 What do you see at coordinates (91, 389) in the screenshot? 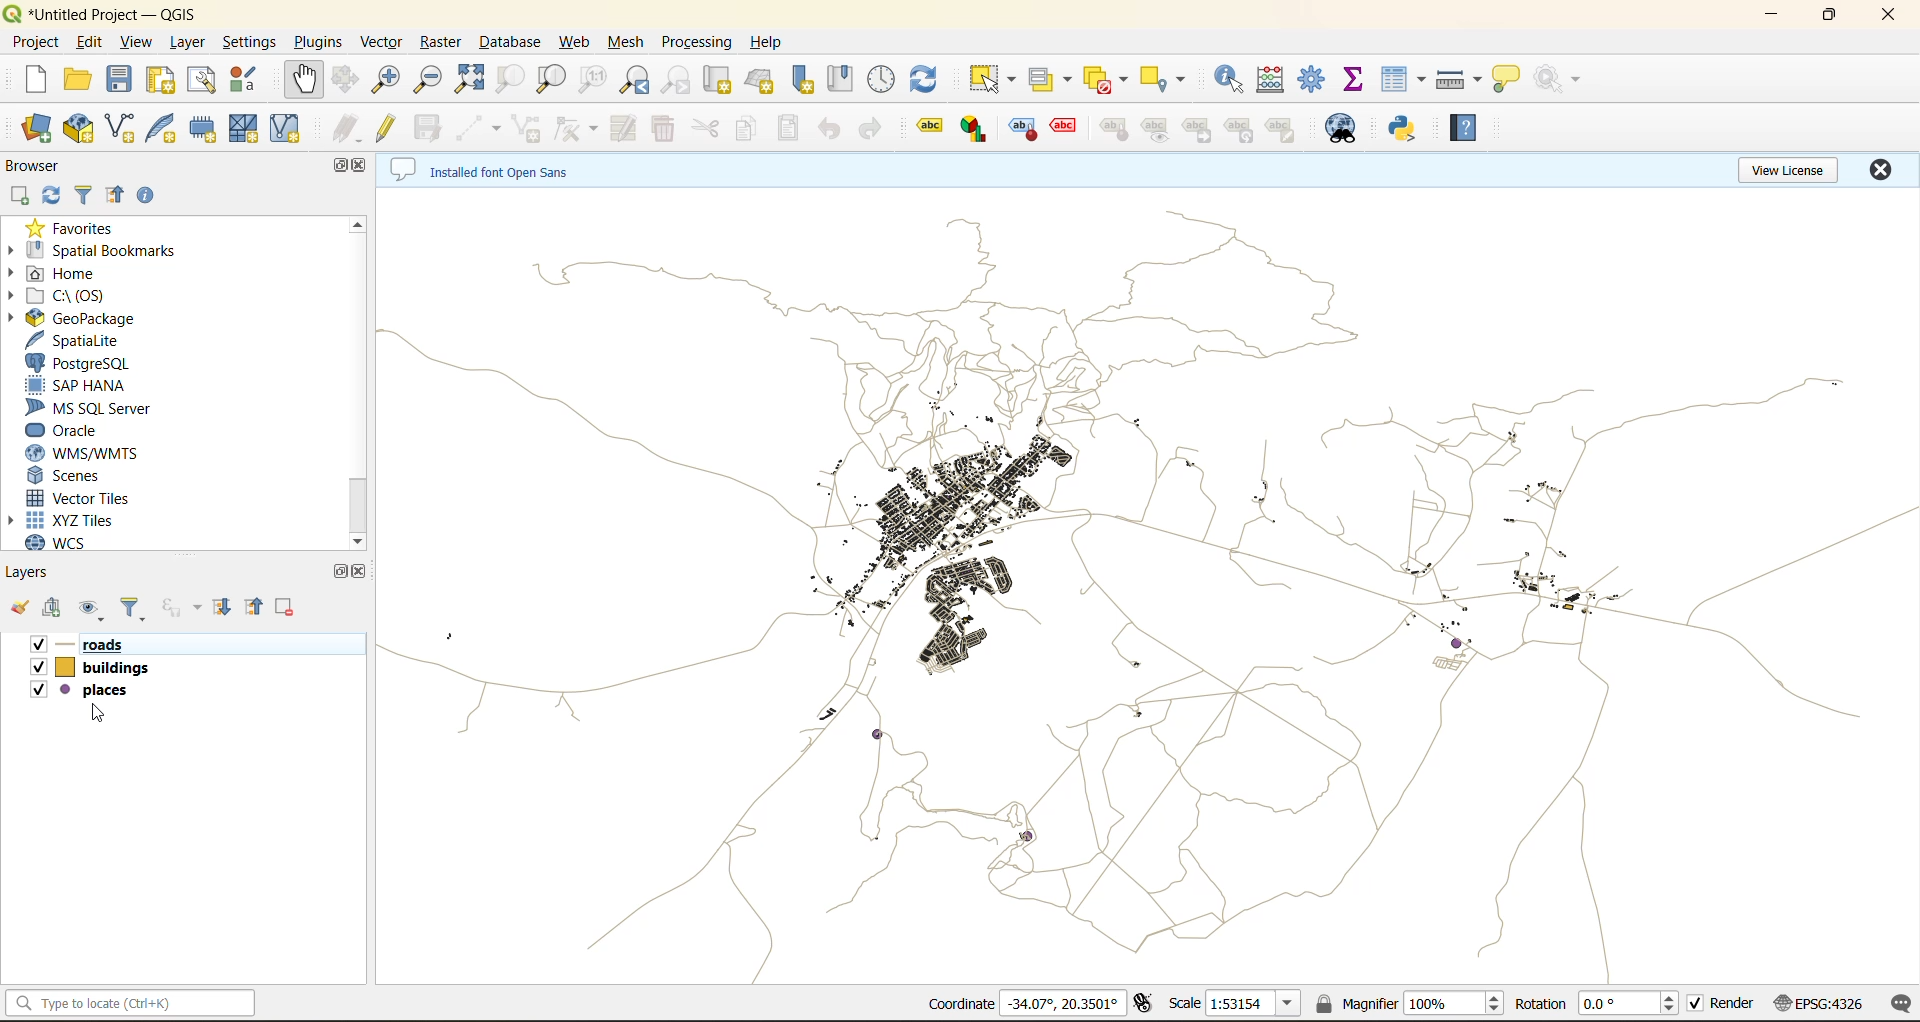
I see `sap hana` at bounding box center [91, 389].